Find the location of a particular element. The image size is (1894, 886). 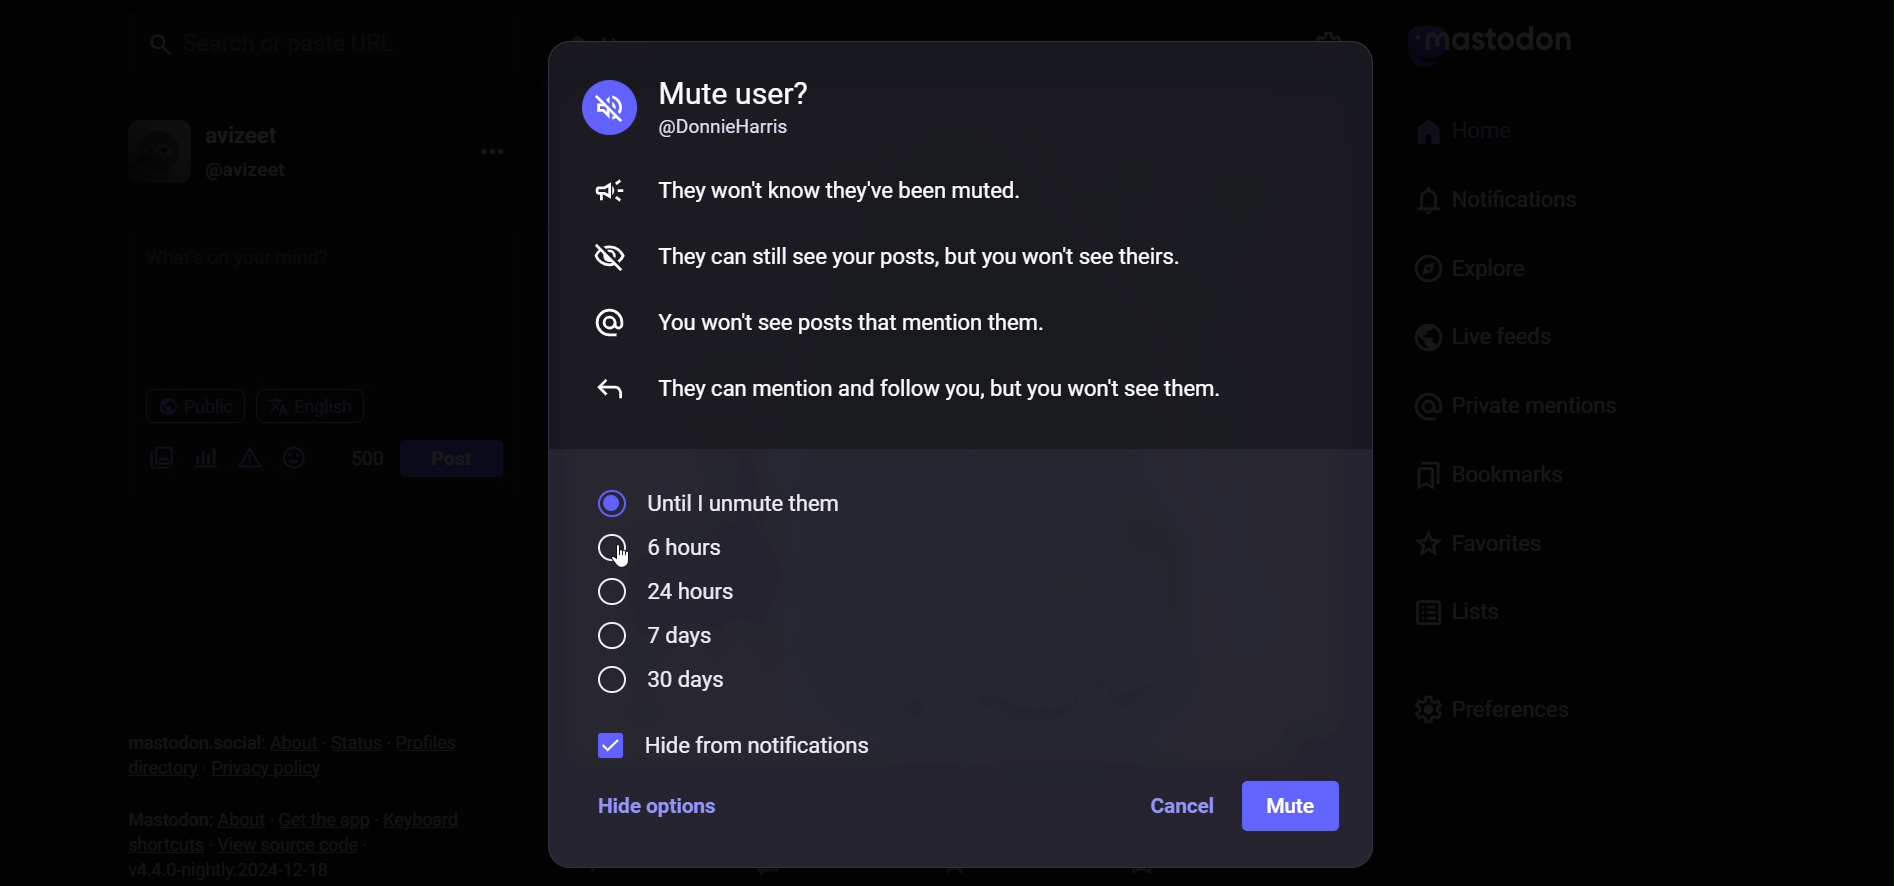

24 hours is located at coordinates (673, 593).